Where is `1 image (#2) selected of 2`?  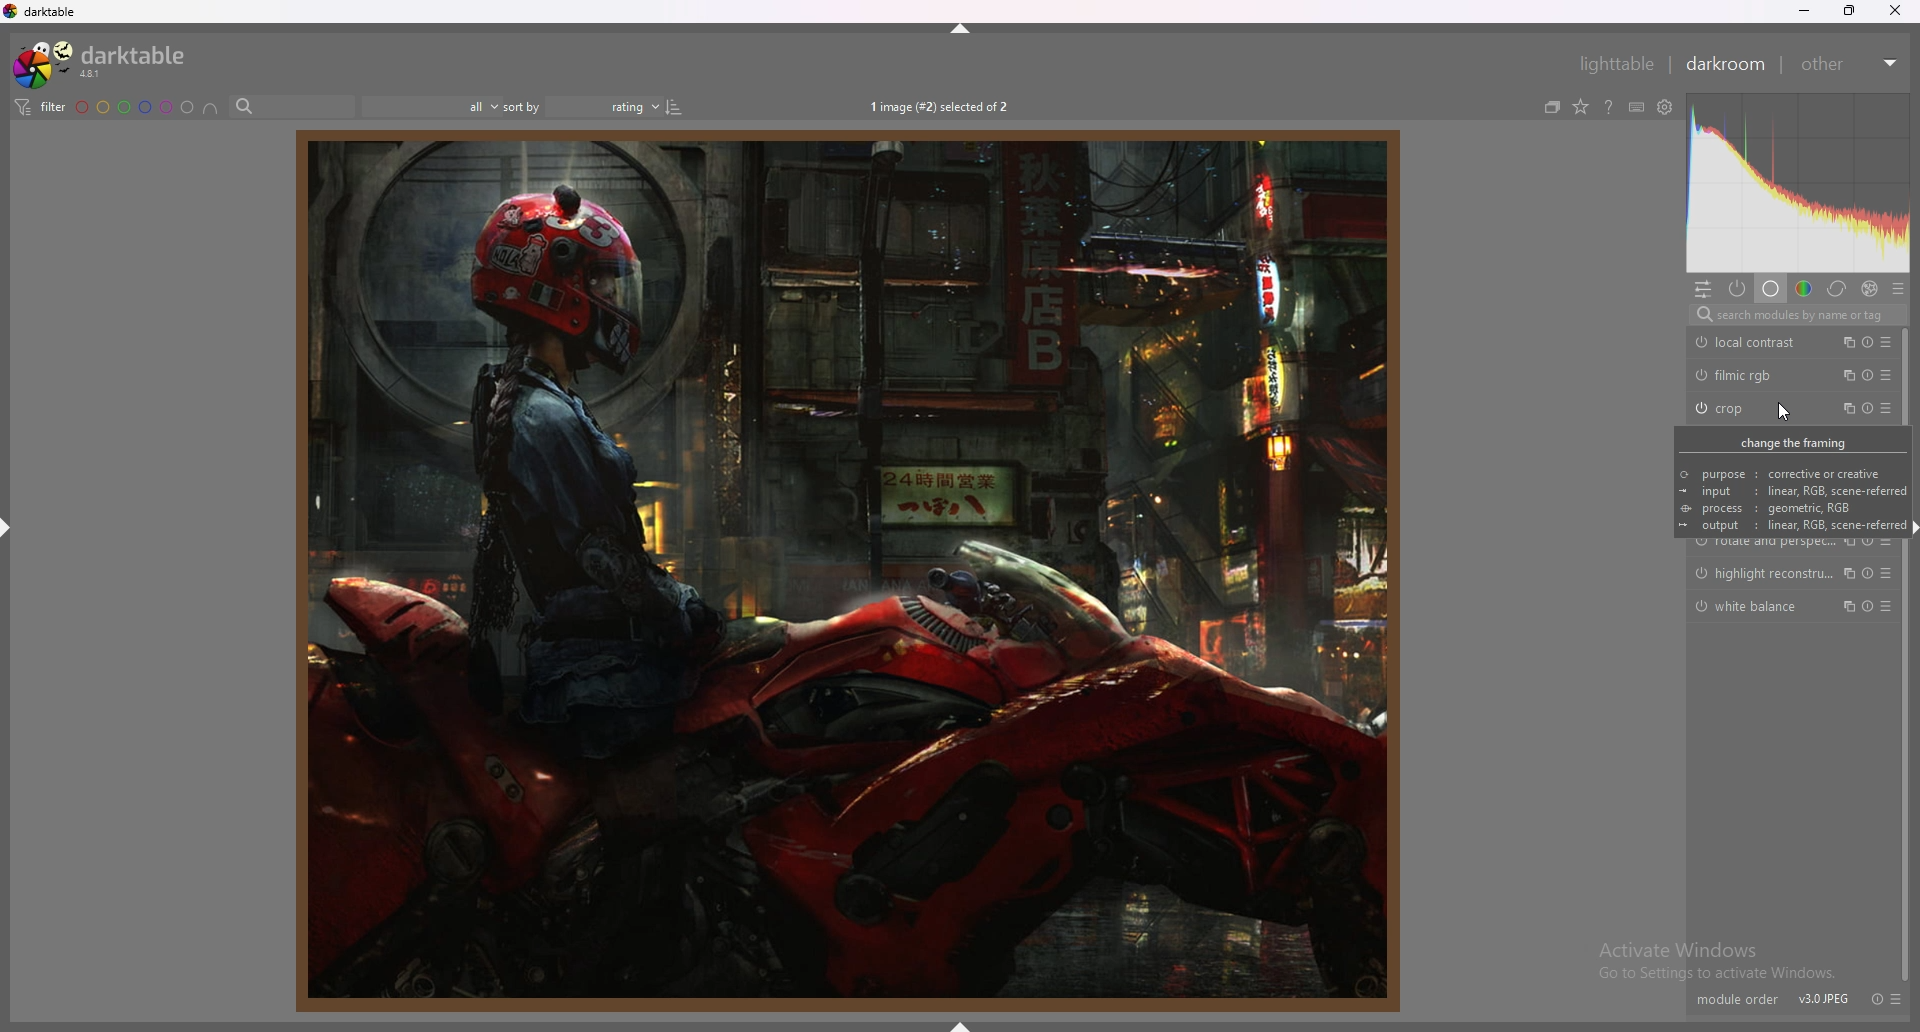 1 image (#2) selected of 2 is located at coordinates (942, 105).